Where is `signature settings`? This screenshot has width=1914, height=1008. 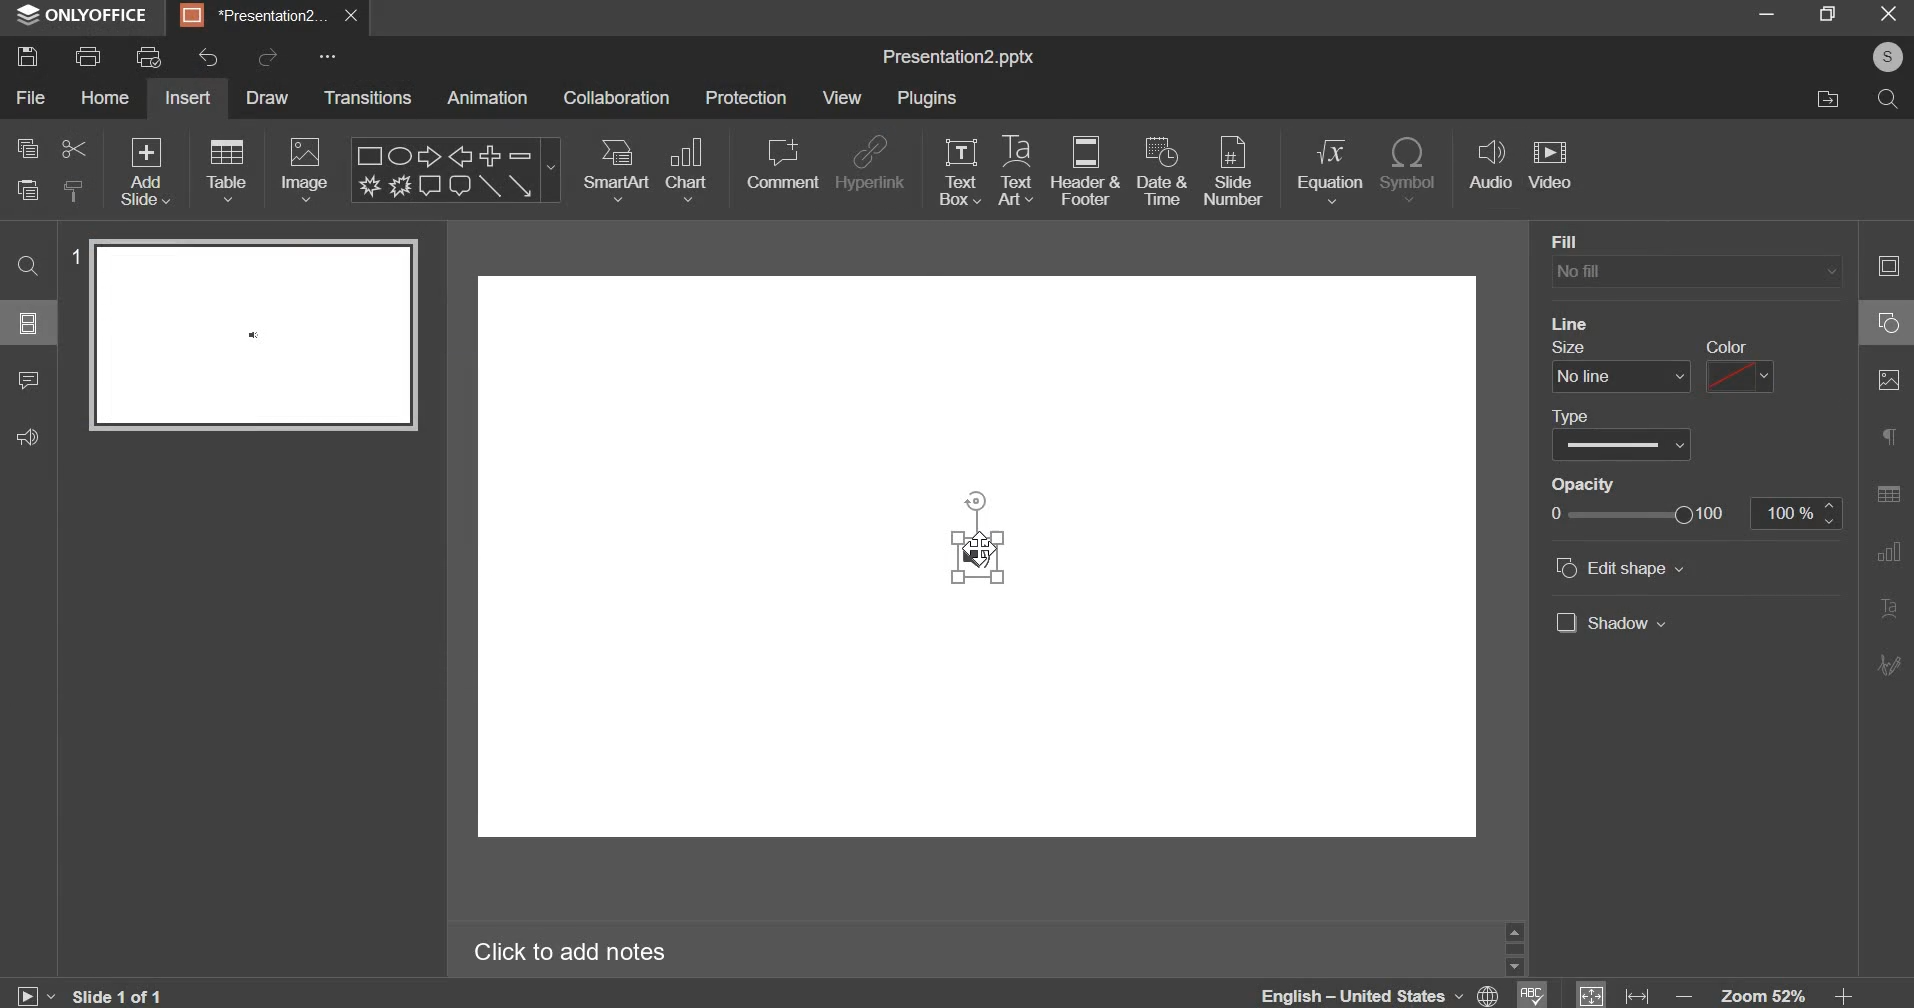 signature settings is located at coordinates (1886, 664).